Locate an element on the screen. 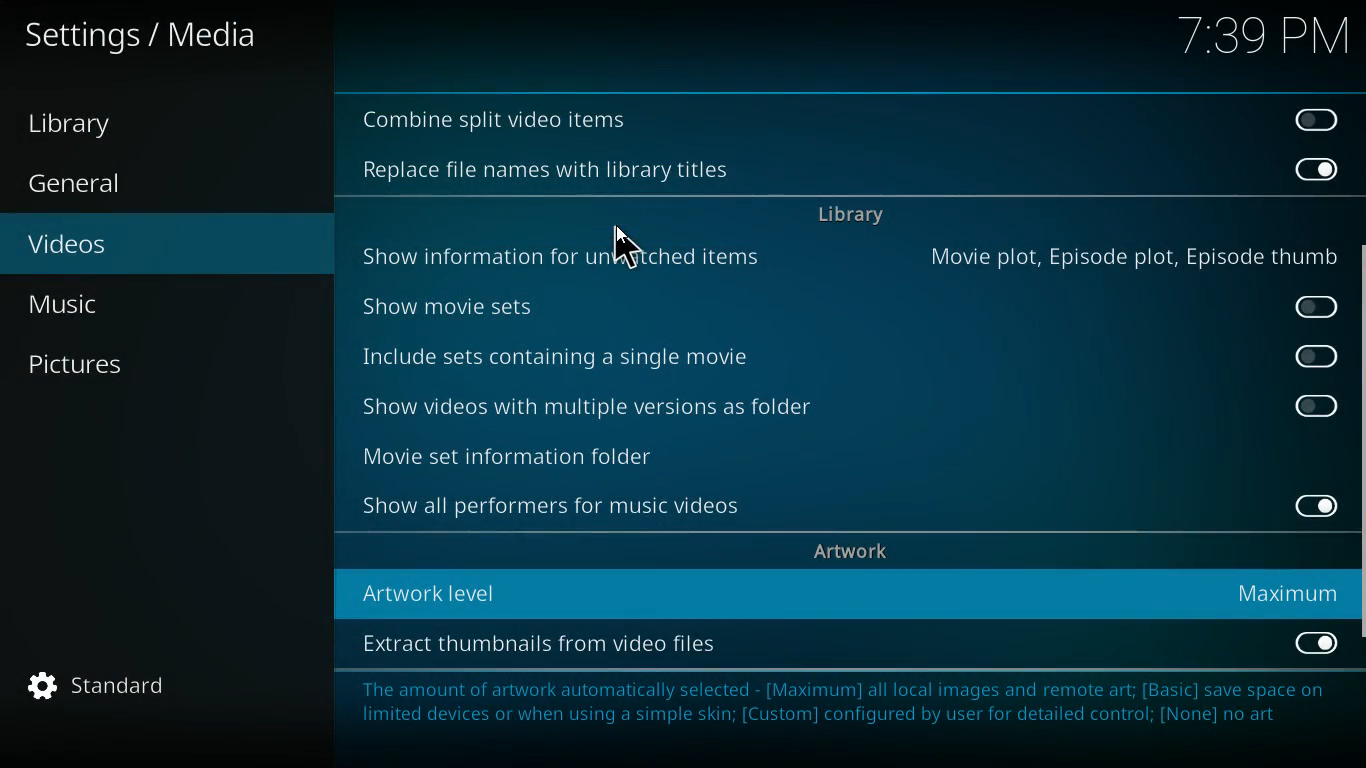 This screenshot has width=1366, height=768. off is located at coordinates (1317, 406).